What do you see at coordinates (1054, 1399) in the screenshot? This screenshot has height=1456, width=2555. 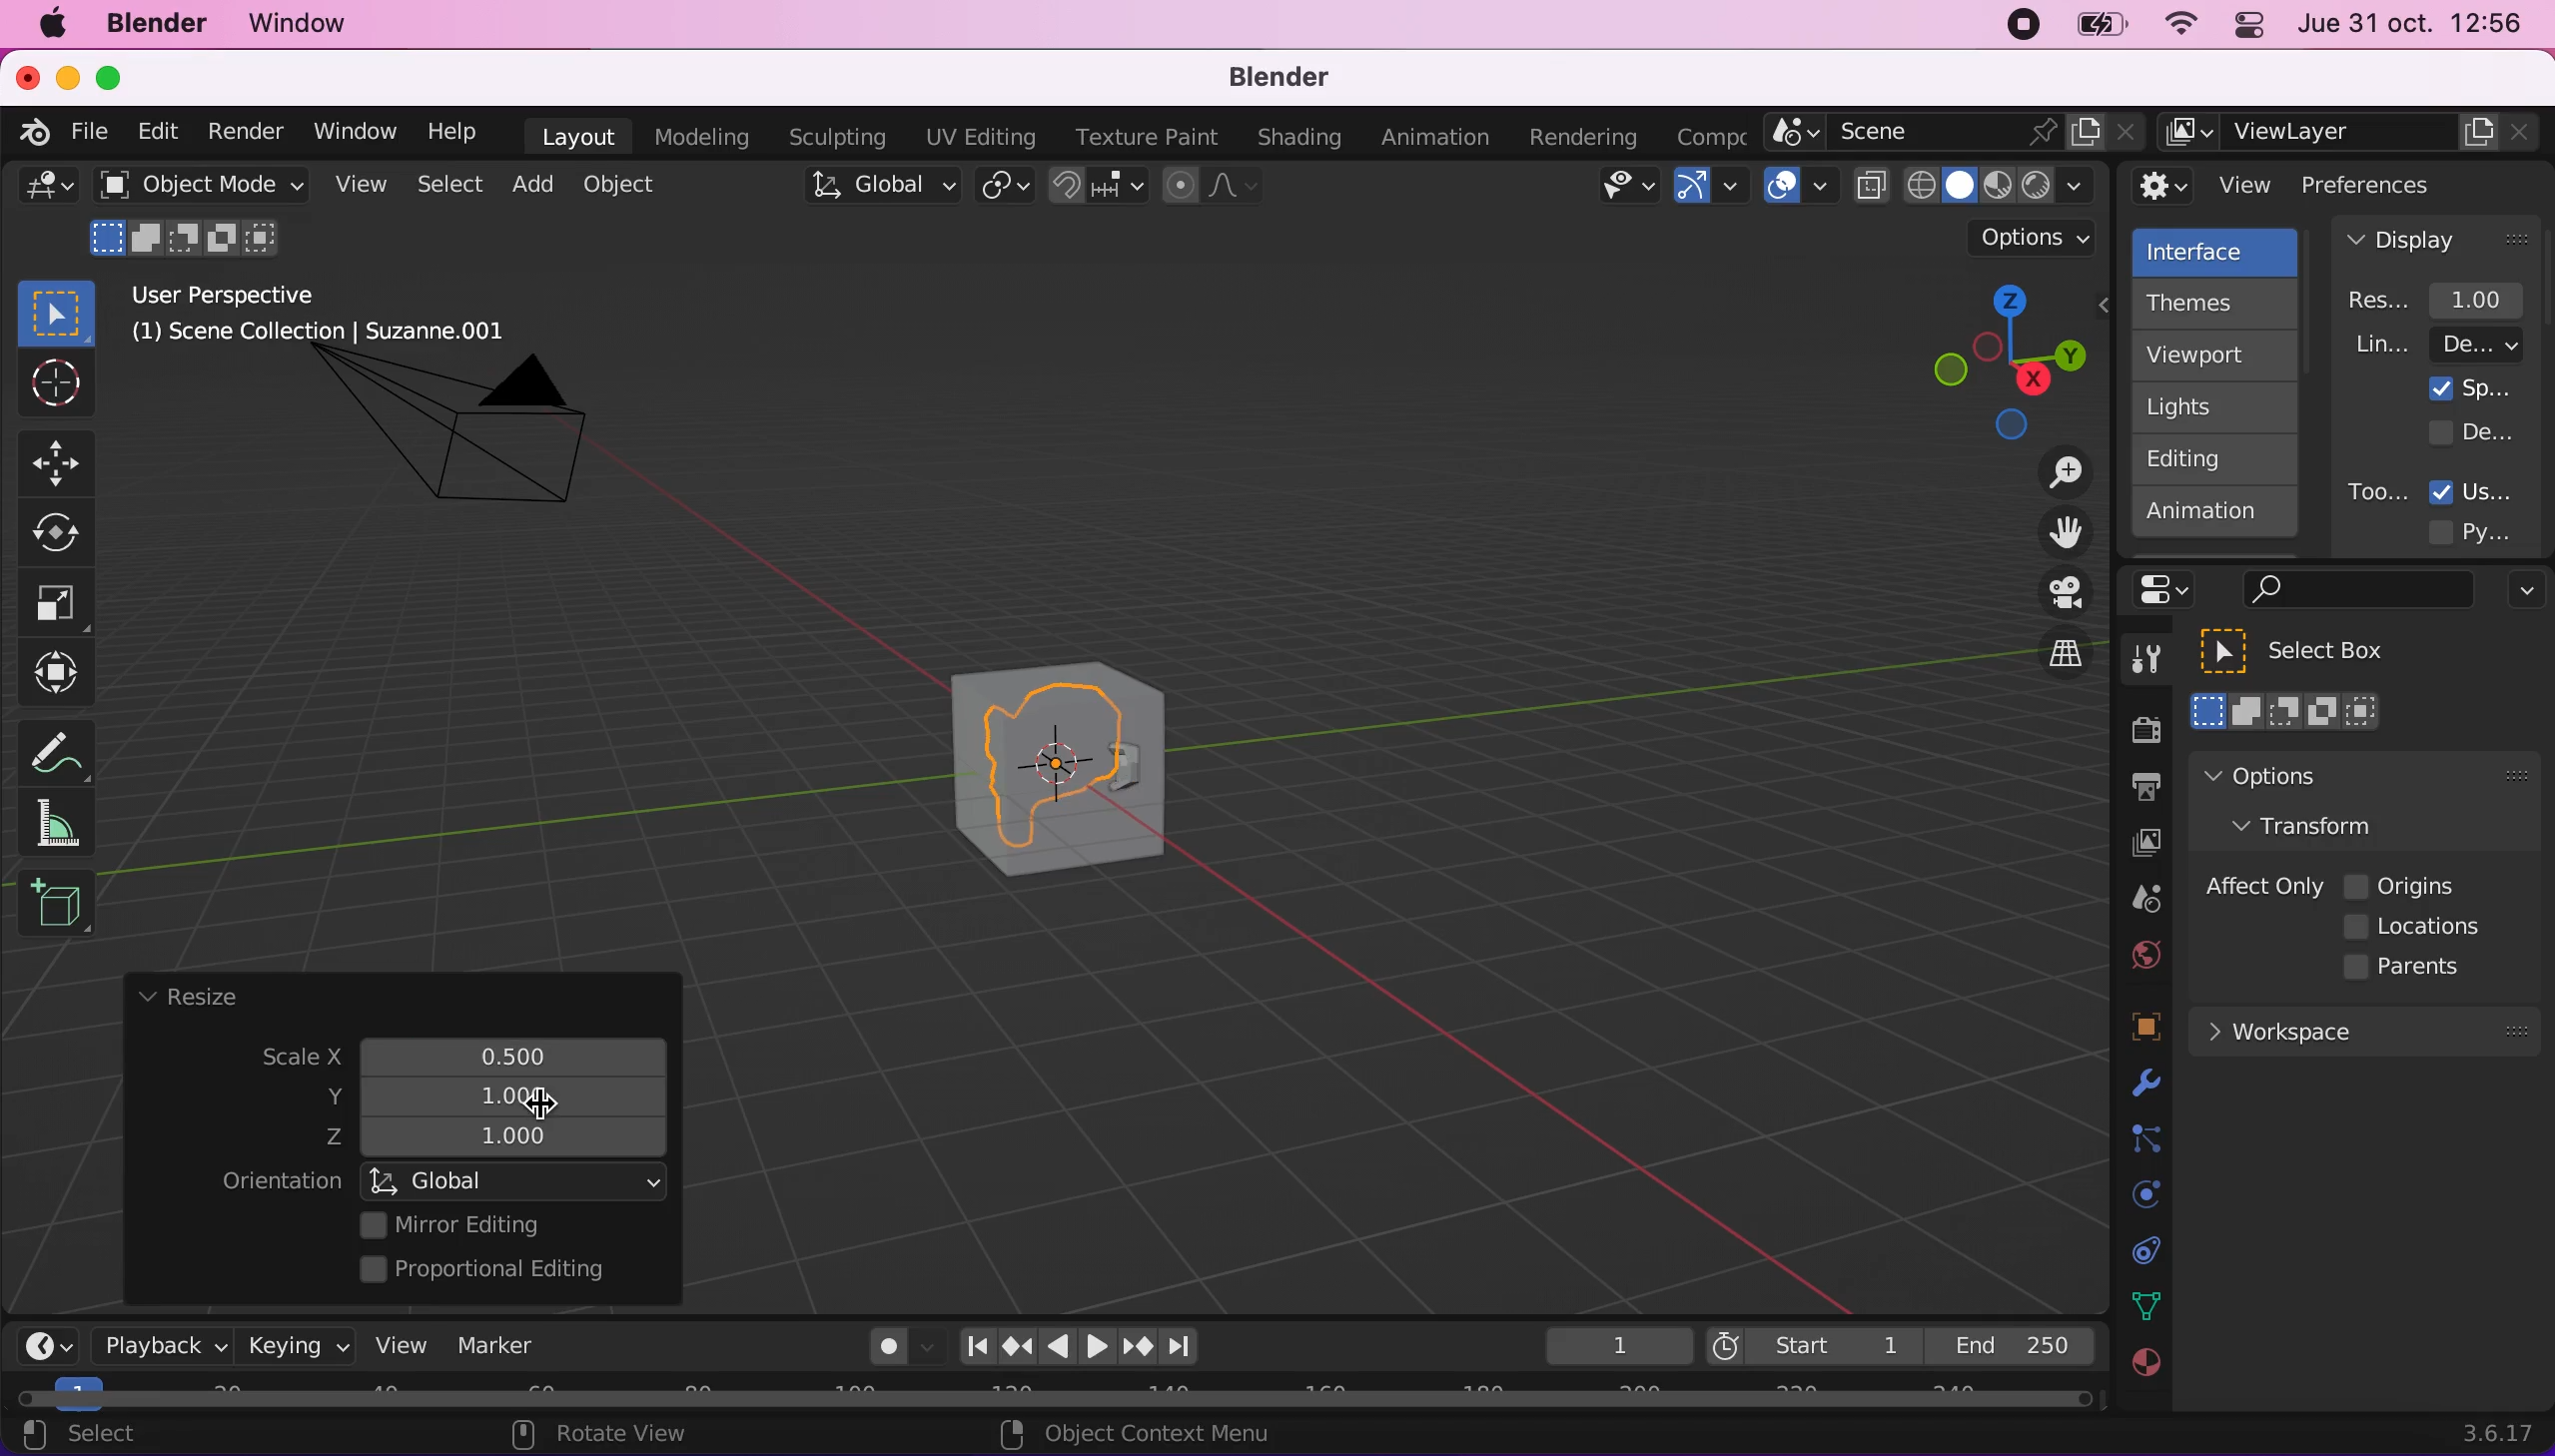 I see `horizontal scroll bar` at bounding box center [1054, 1399].